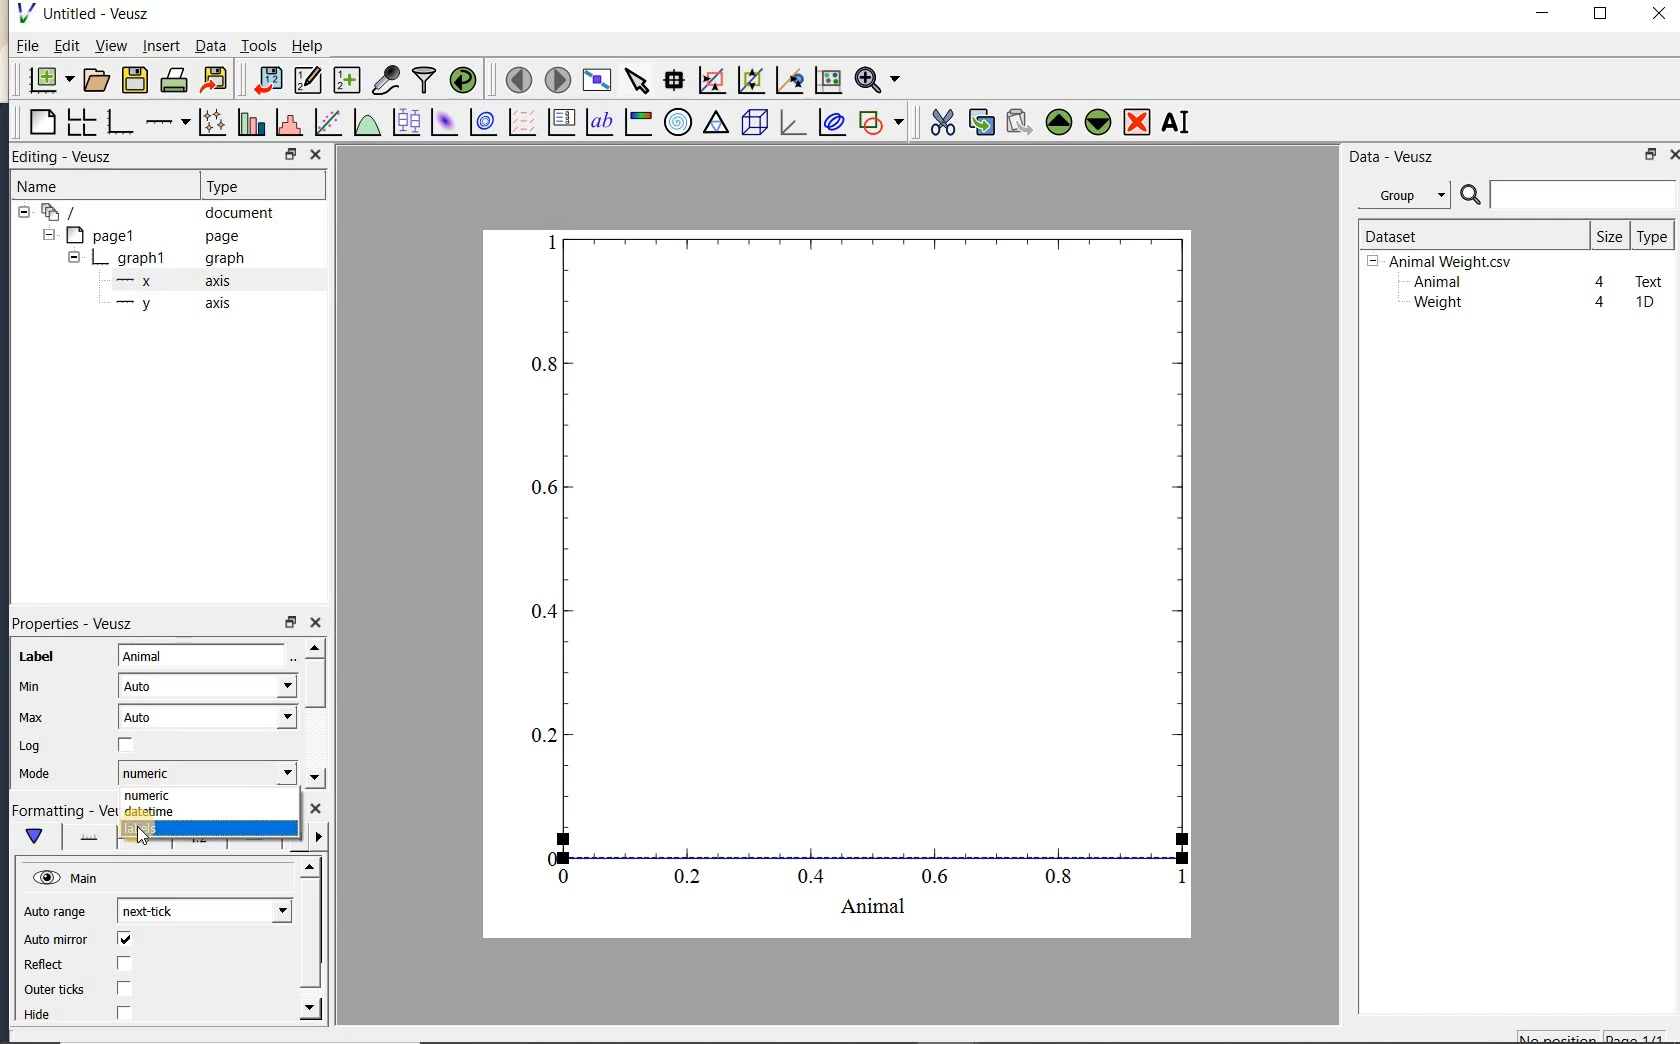 Image resolution: width=1680 pixels, height=1044 pixels. Describe the element at coordinates (134, 81) in the screenshot. I see `save the document` at that location.